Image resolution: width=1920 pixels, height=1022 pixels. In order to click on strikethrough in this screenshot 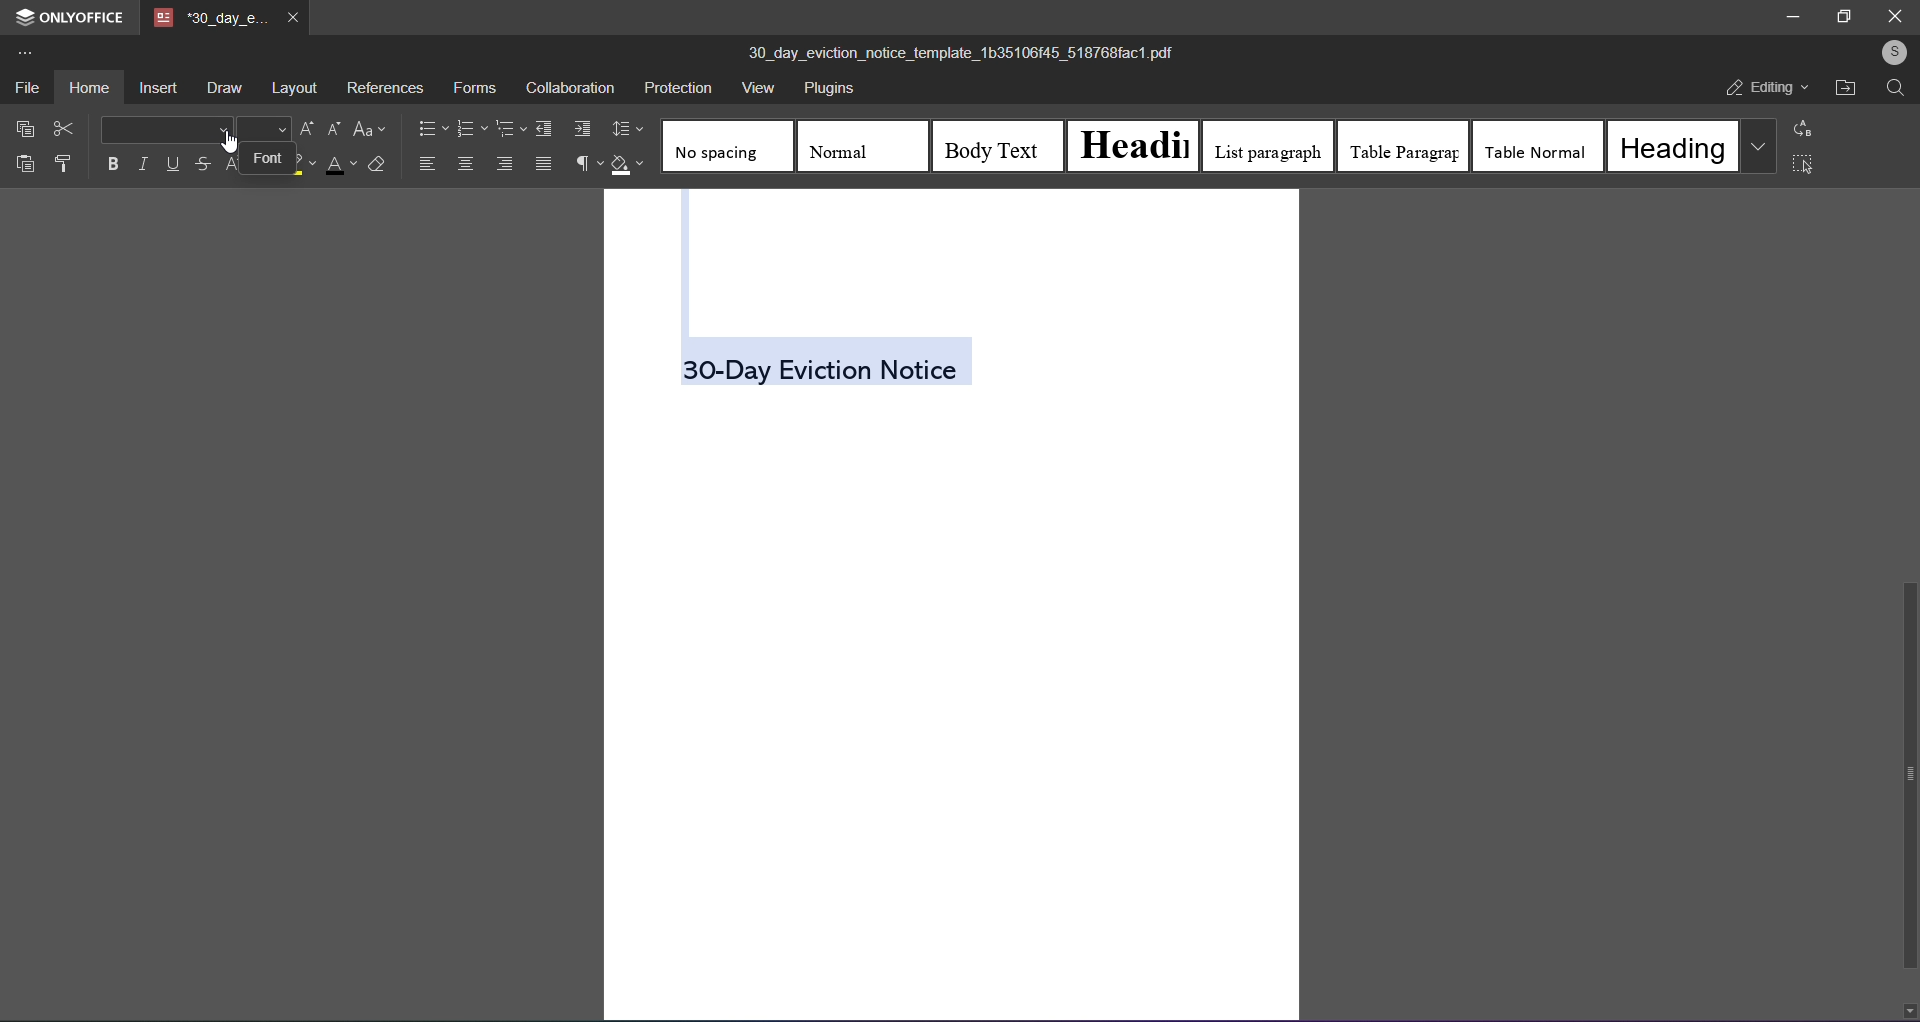, I will do `click(205, 165)`.